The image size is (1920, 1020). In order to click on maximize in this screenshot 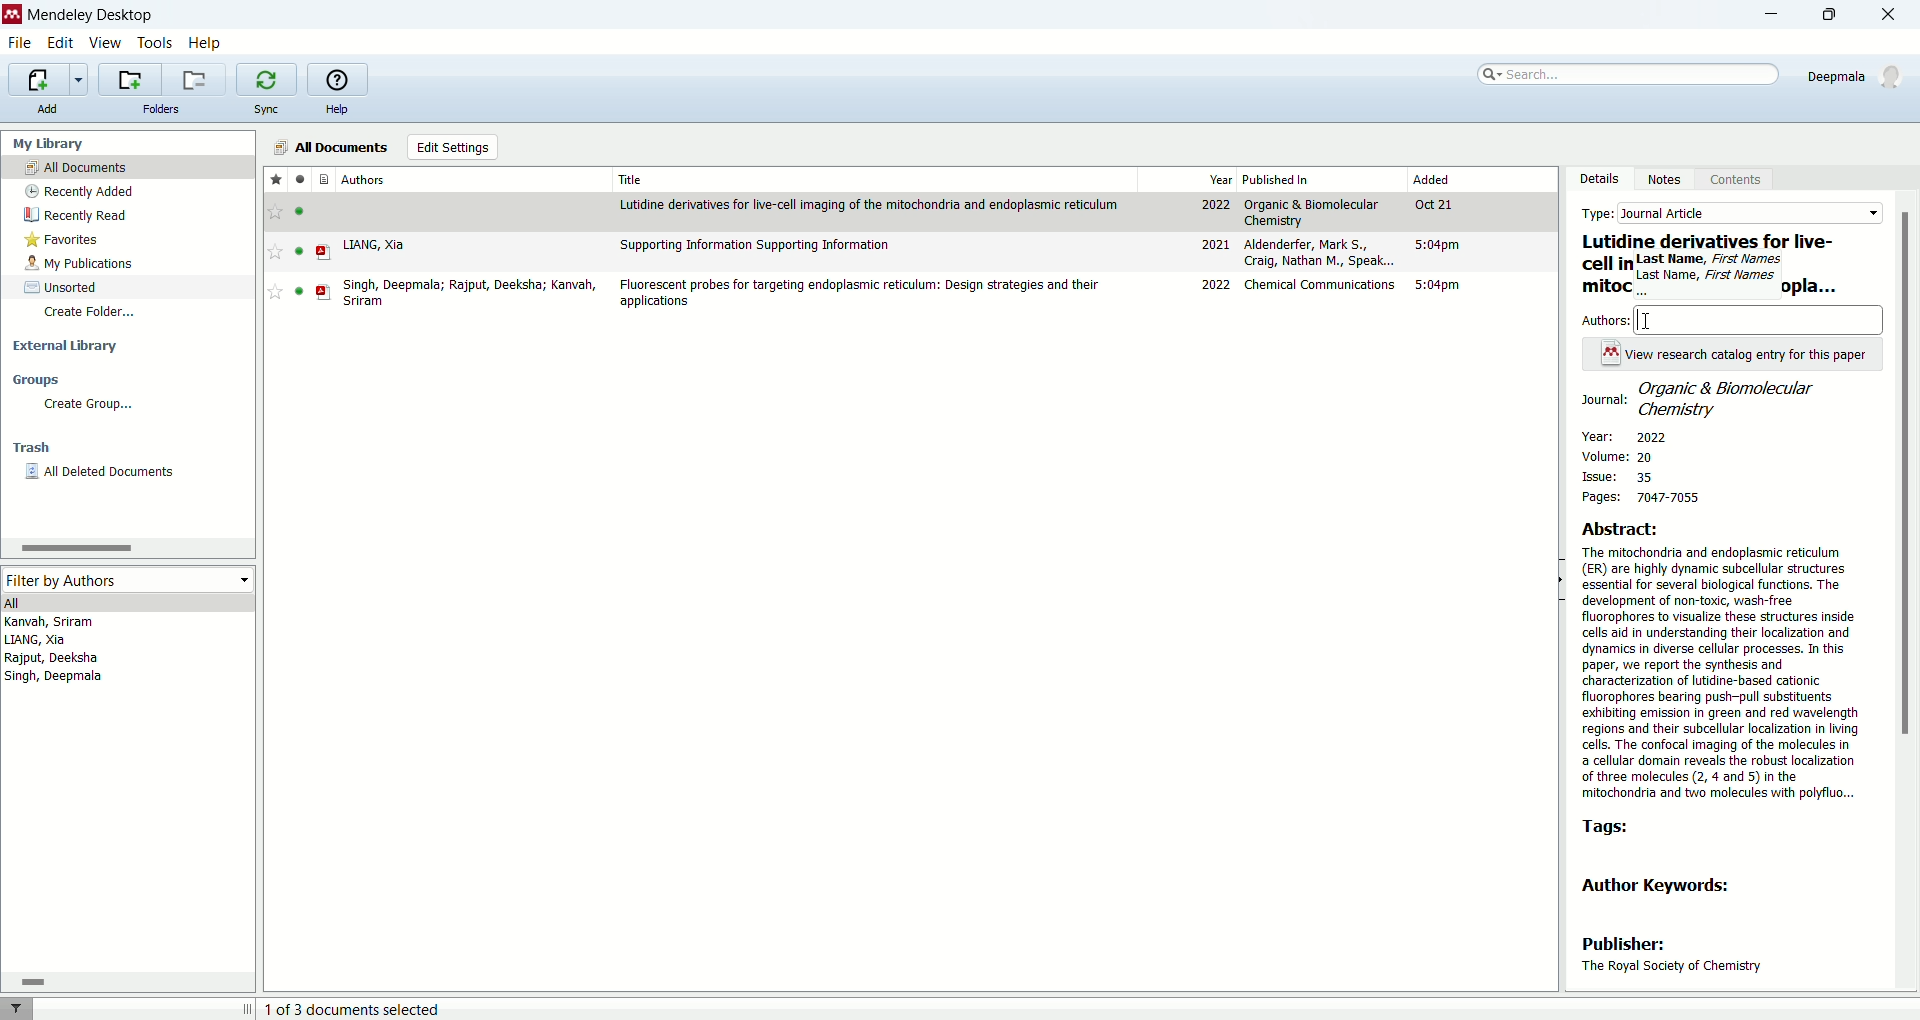, I will do `click(1838, 15)`.